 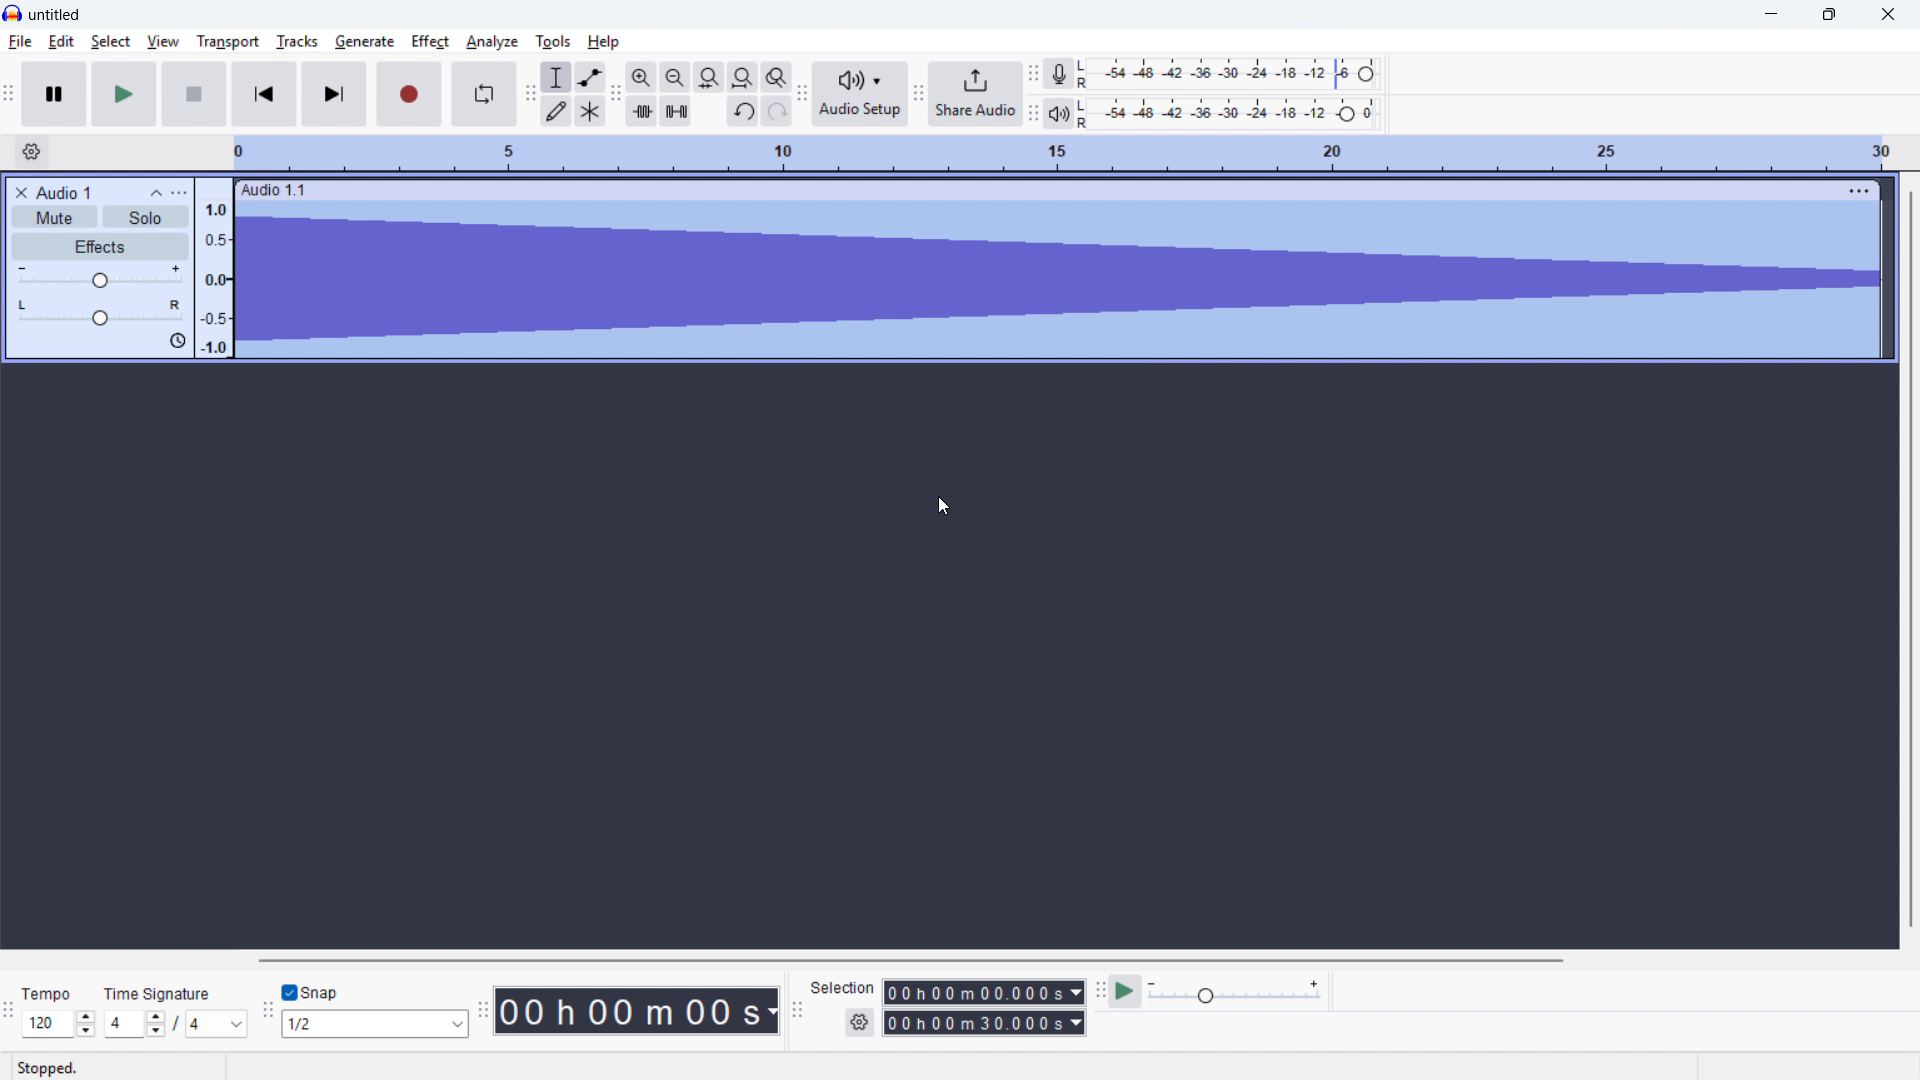 What do you see at coordinates (675, 77) in the screenshot?
I see `Zoom out ` at bounding box center [675, 77].